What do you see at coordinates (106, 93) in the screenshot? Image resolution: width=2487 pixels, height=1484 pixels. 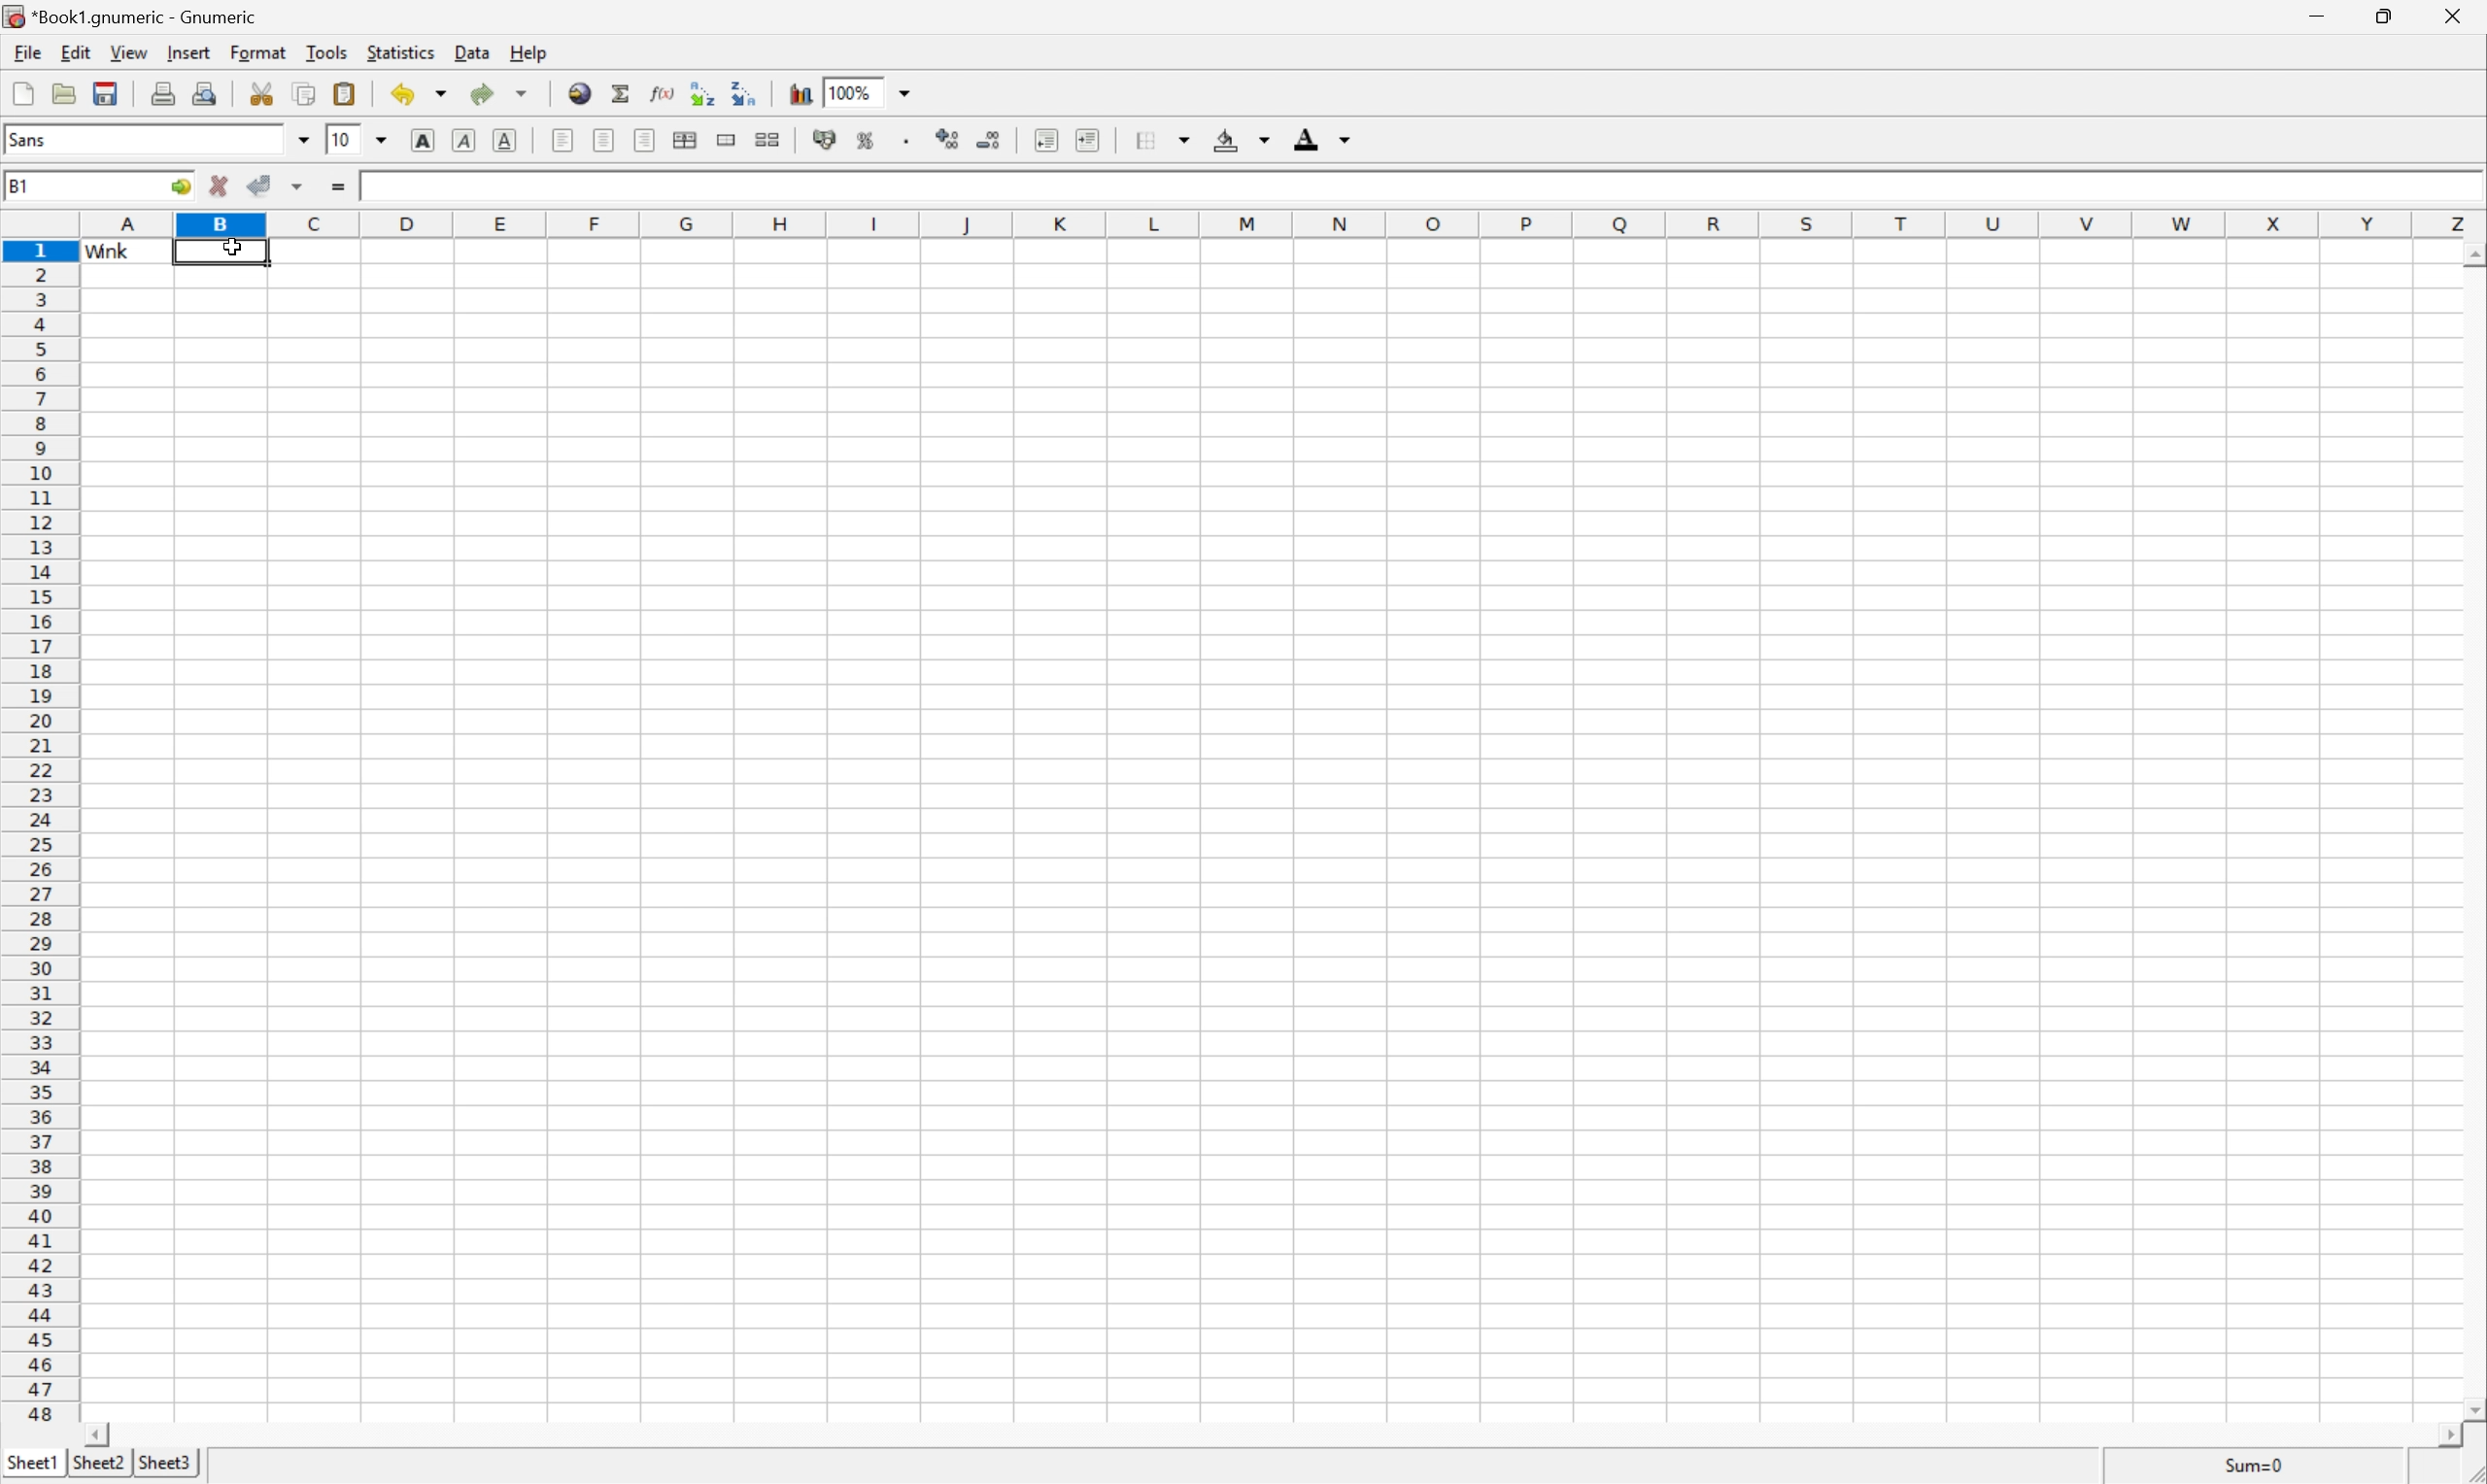 I see `save current workbook` at bounding box center [106, 93].